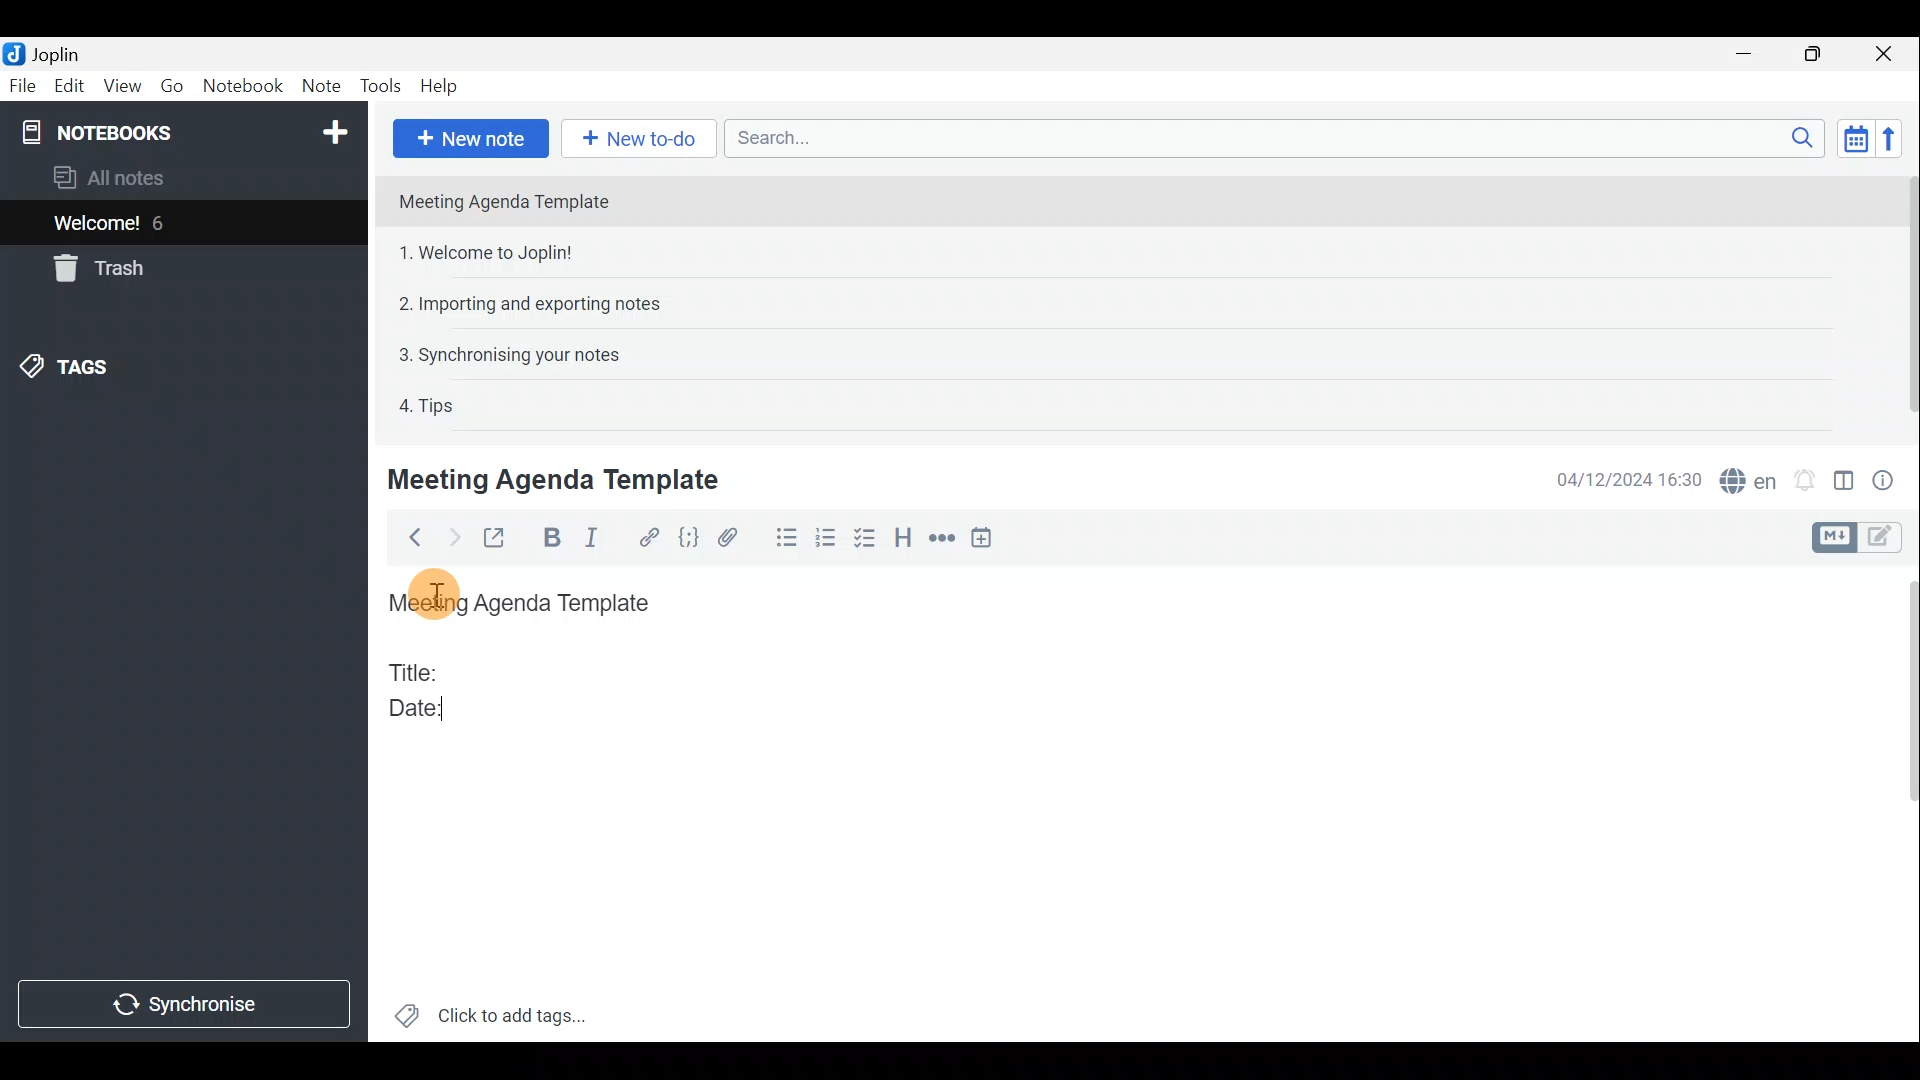 The height and width of the screenshot is (1080, 1920). I want to click on Back, so click(409, 541).